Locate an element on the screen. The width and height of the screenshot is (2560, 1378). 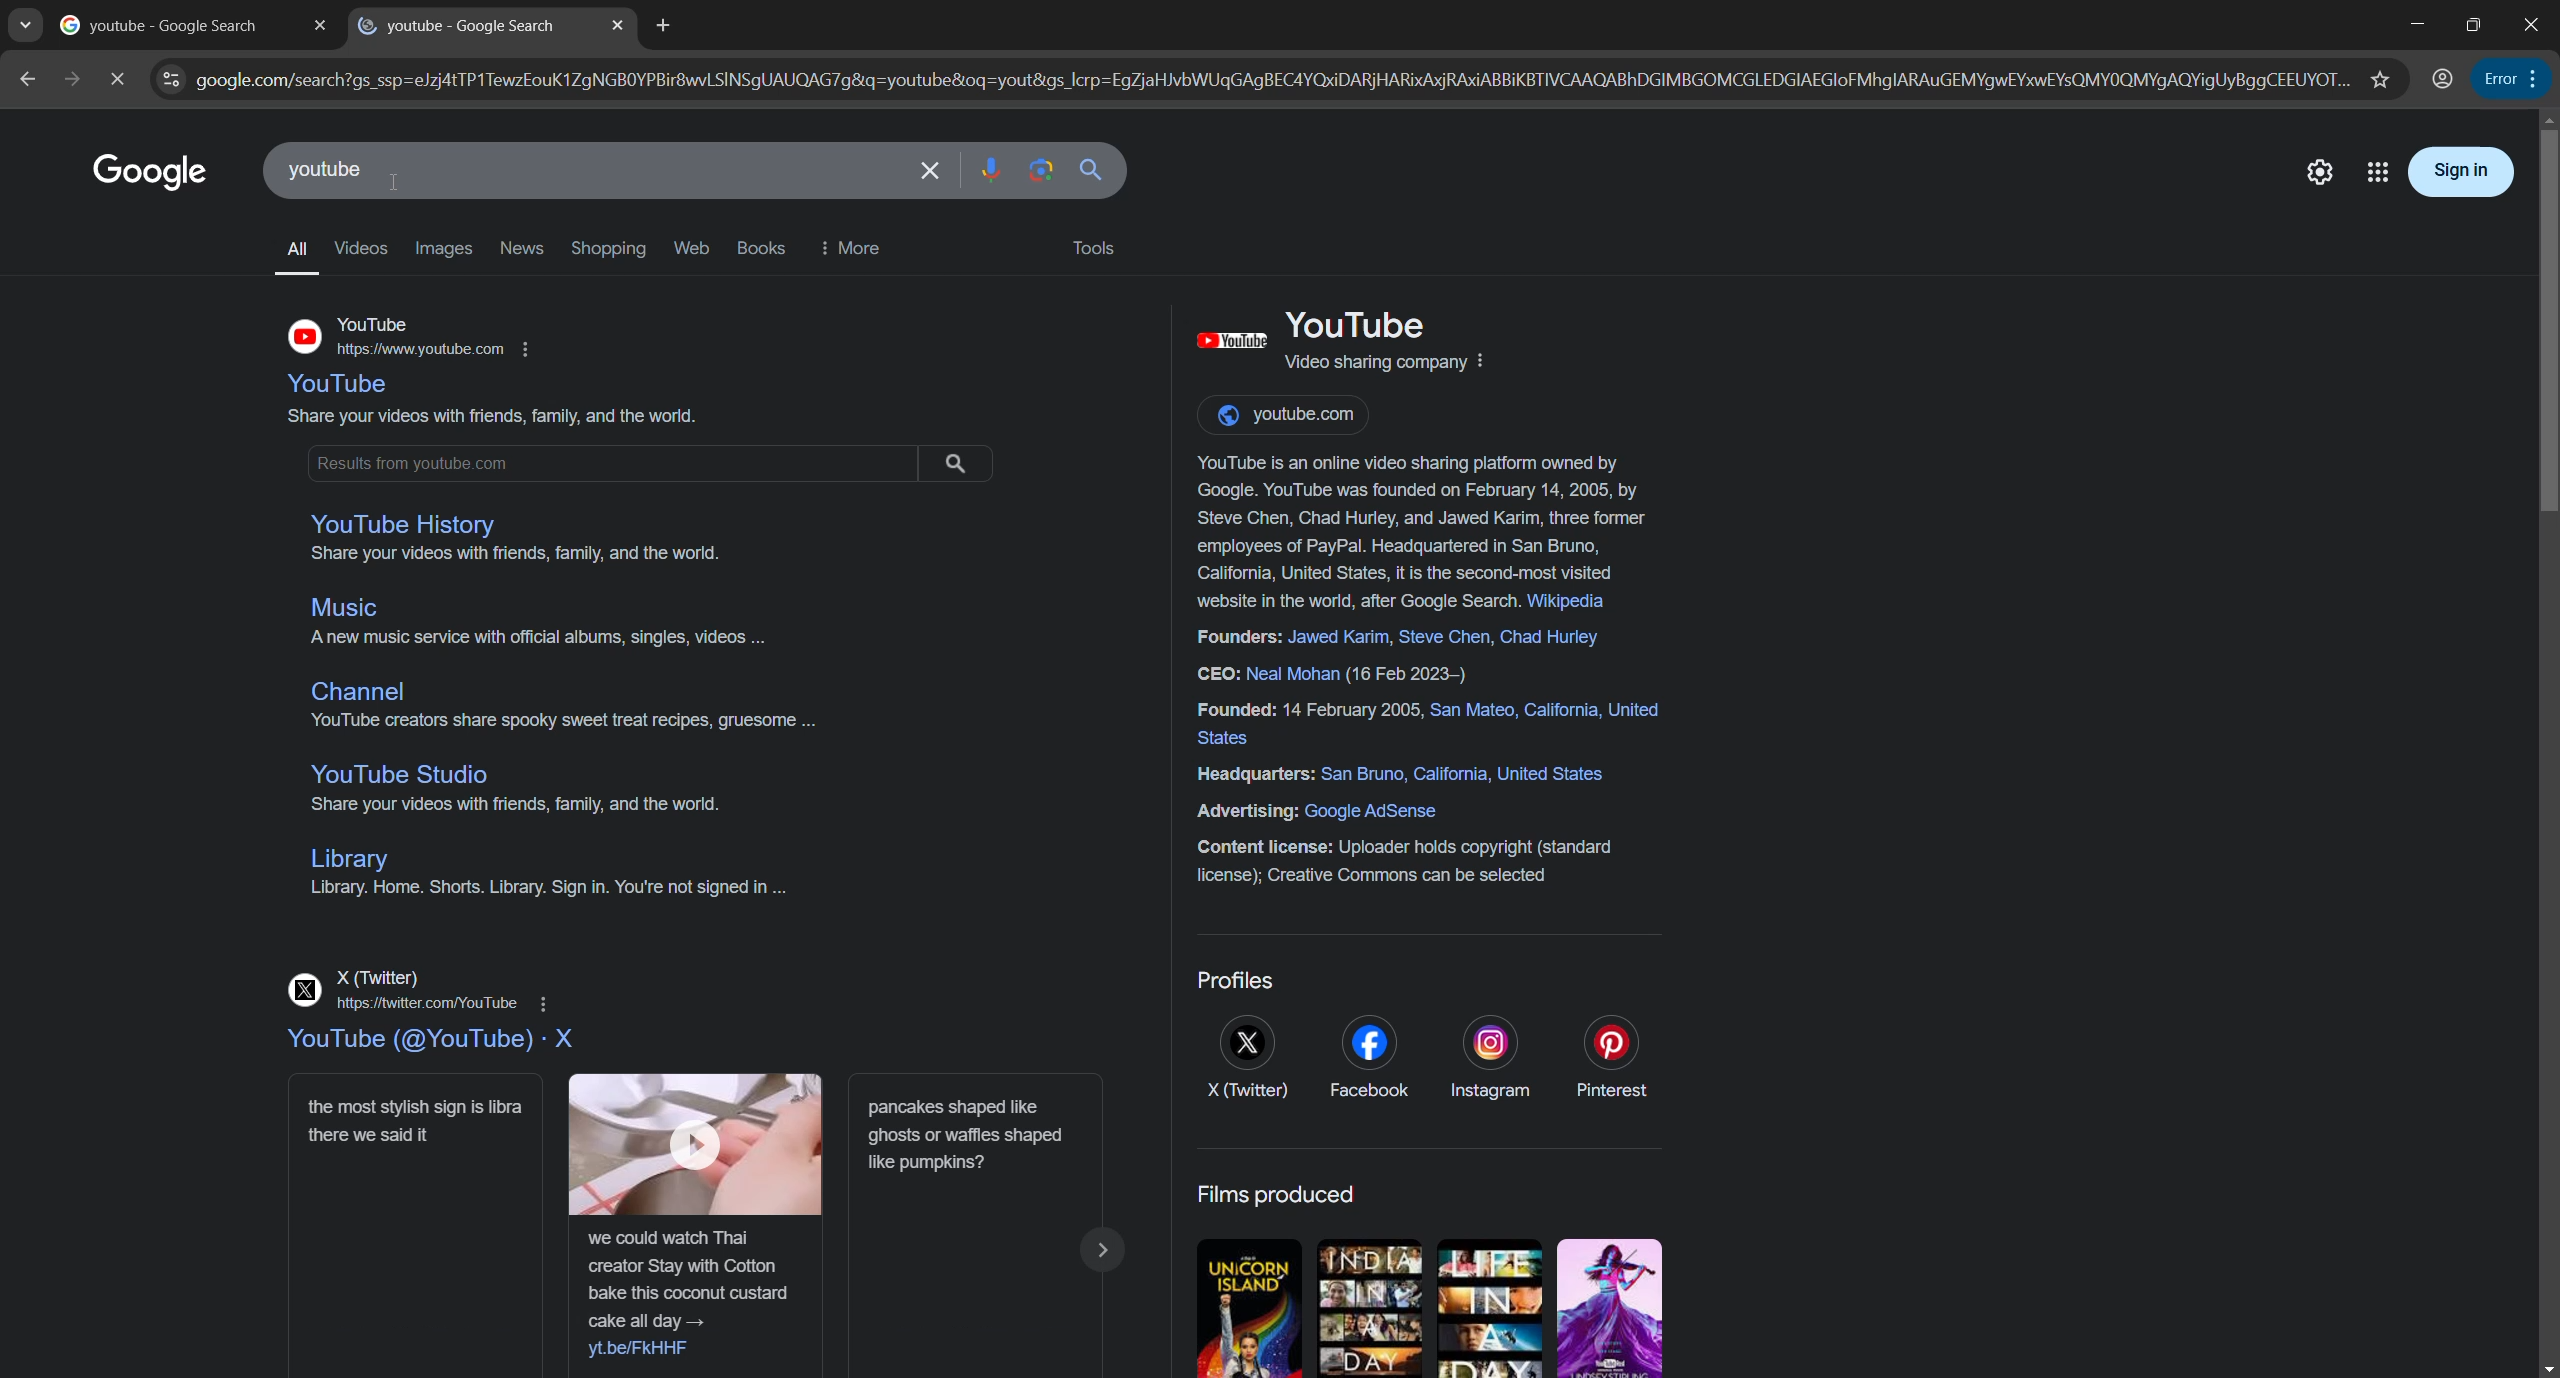
youtube history is located at coordinates (404, 526).